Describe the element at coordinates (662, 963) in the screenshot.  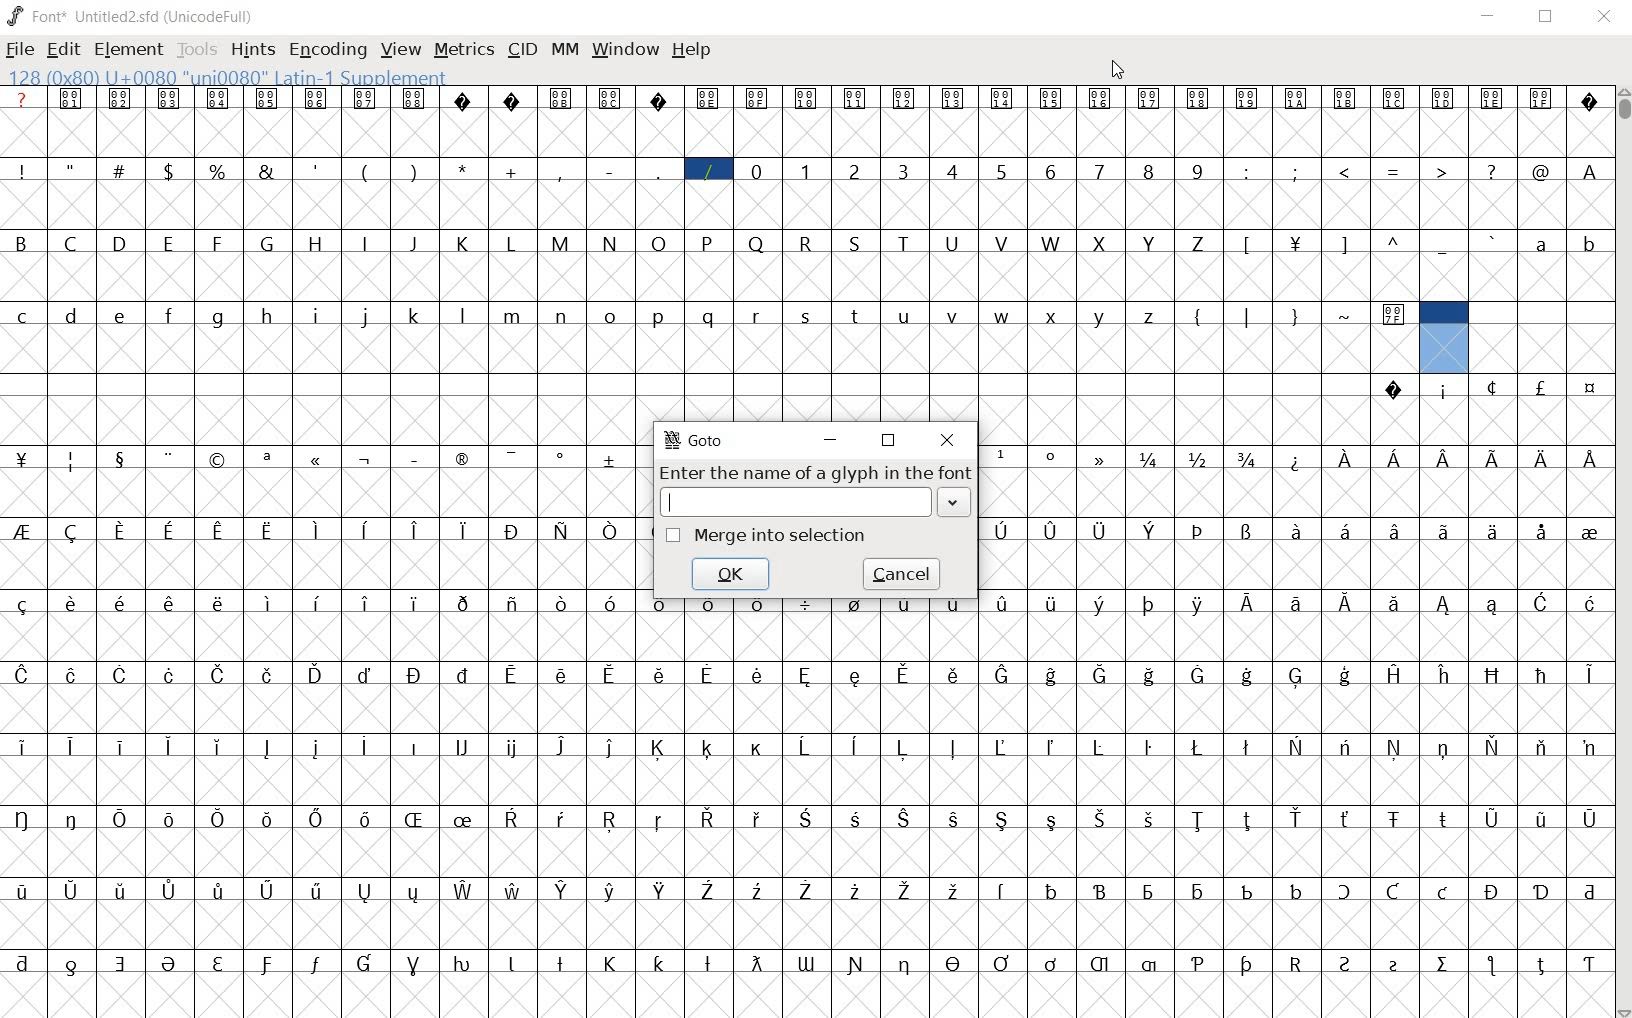
I see `Symbol` at that location.